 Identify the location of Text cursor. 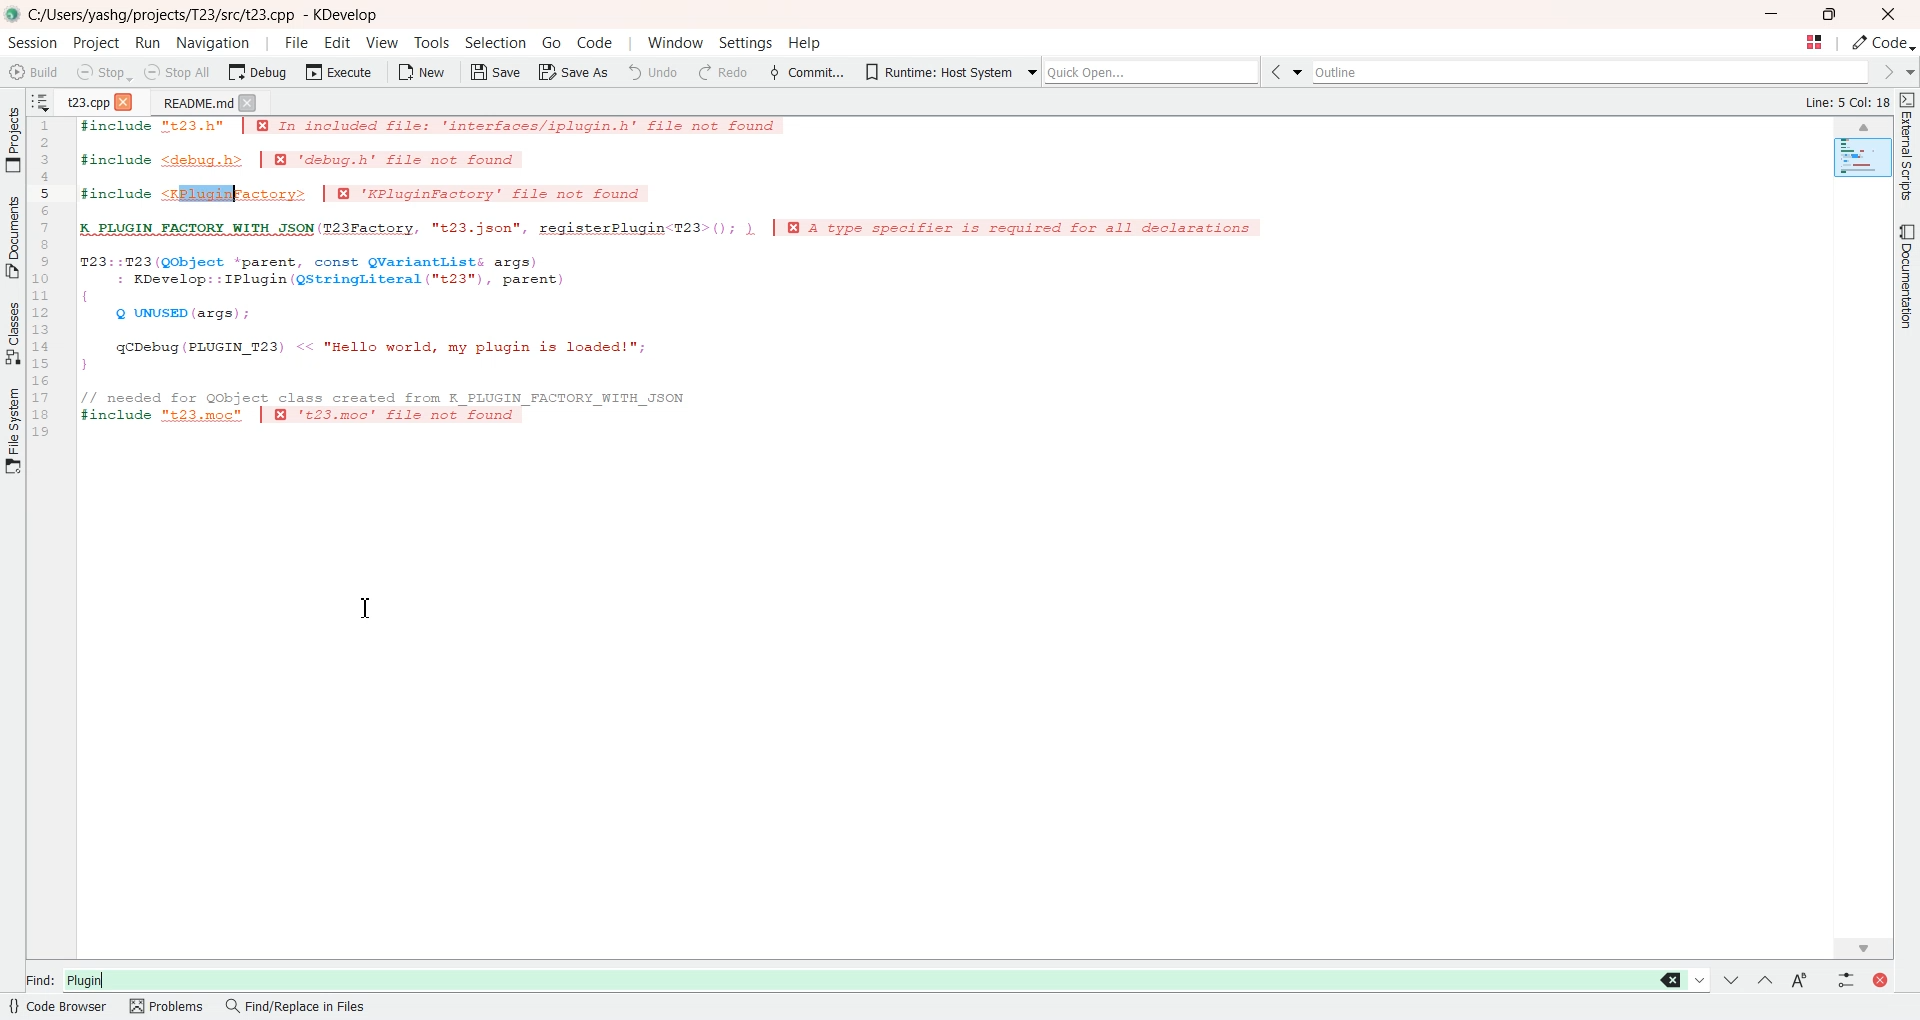
(371, 611).